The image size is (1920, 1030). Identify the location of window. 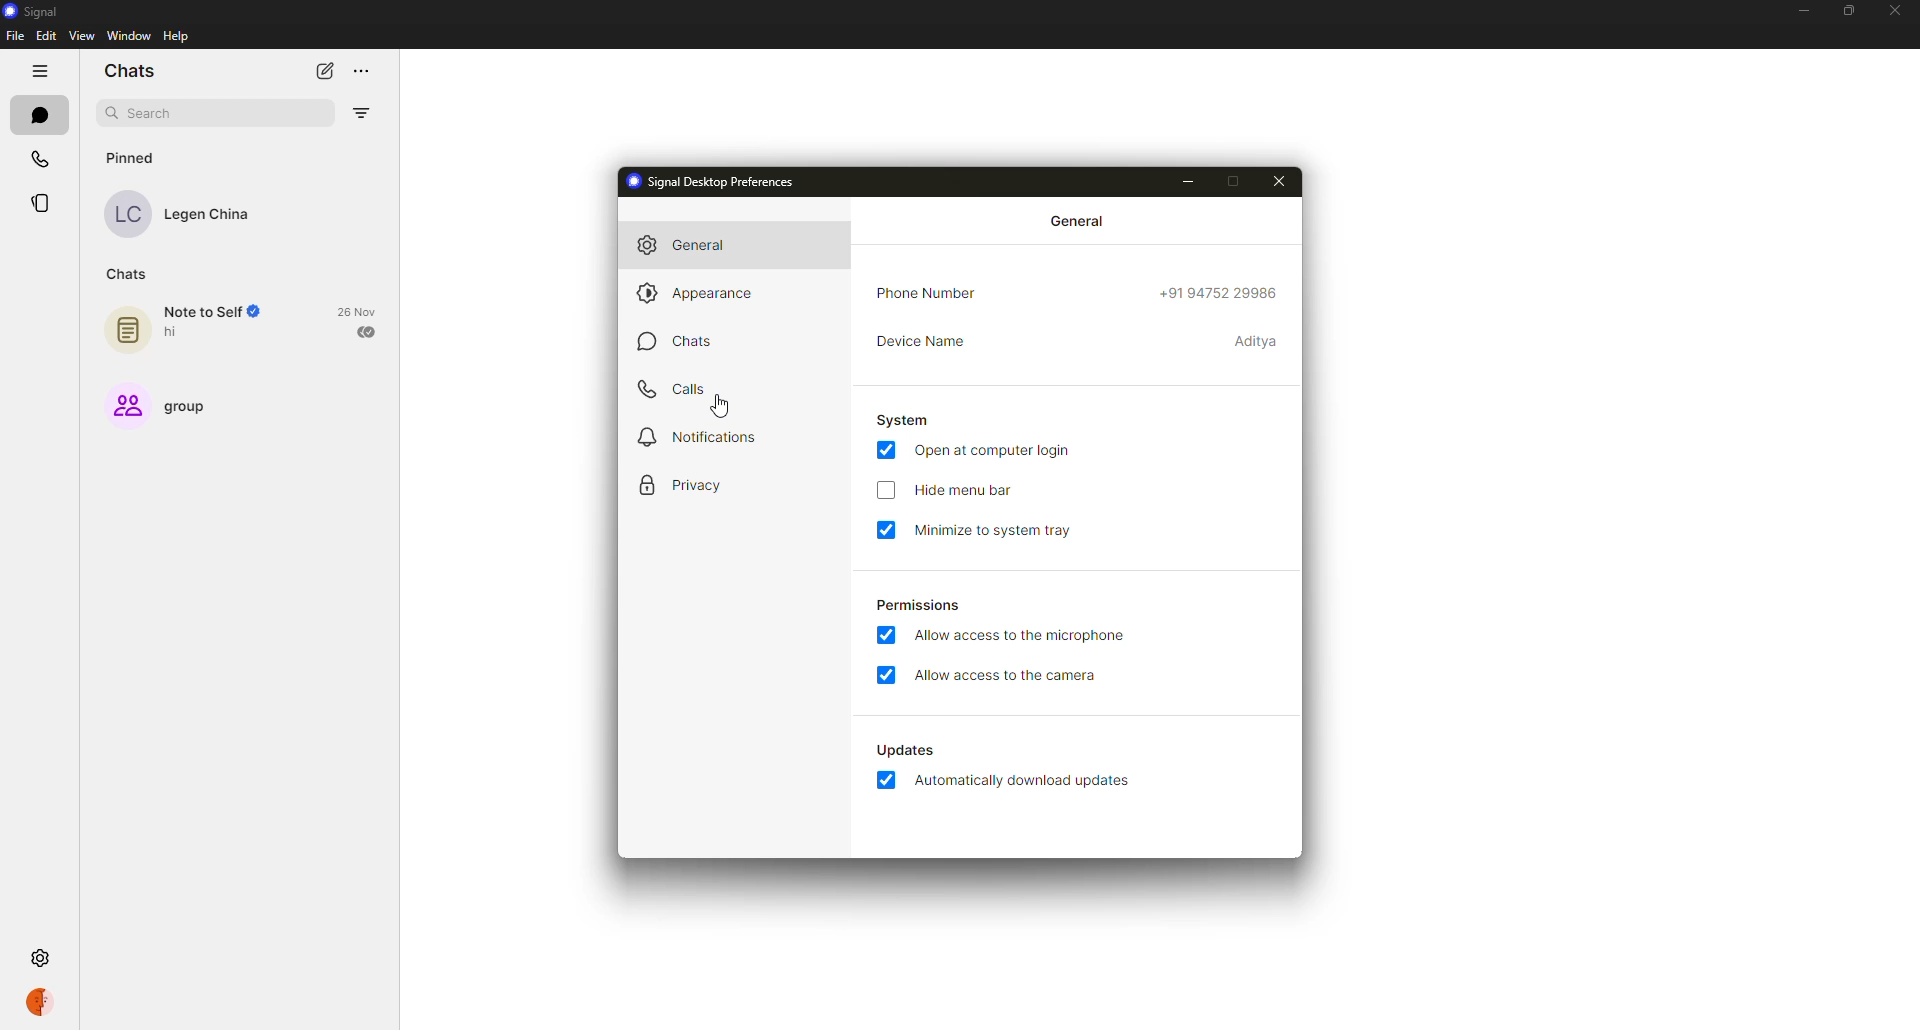
(123, 37).